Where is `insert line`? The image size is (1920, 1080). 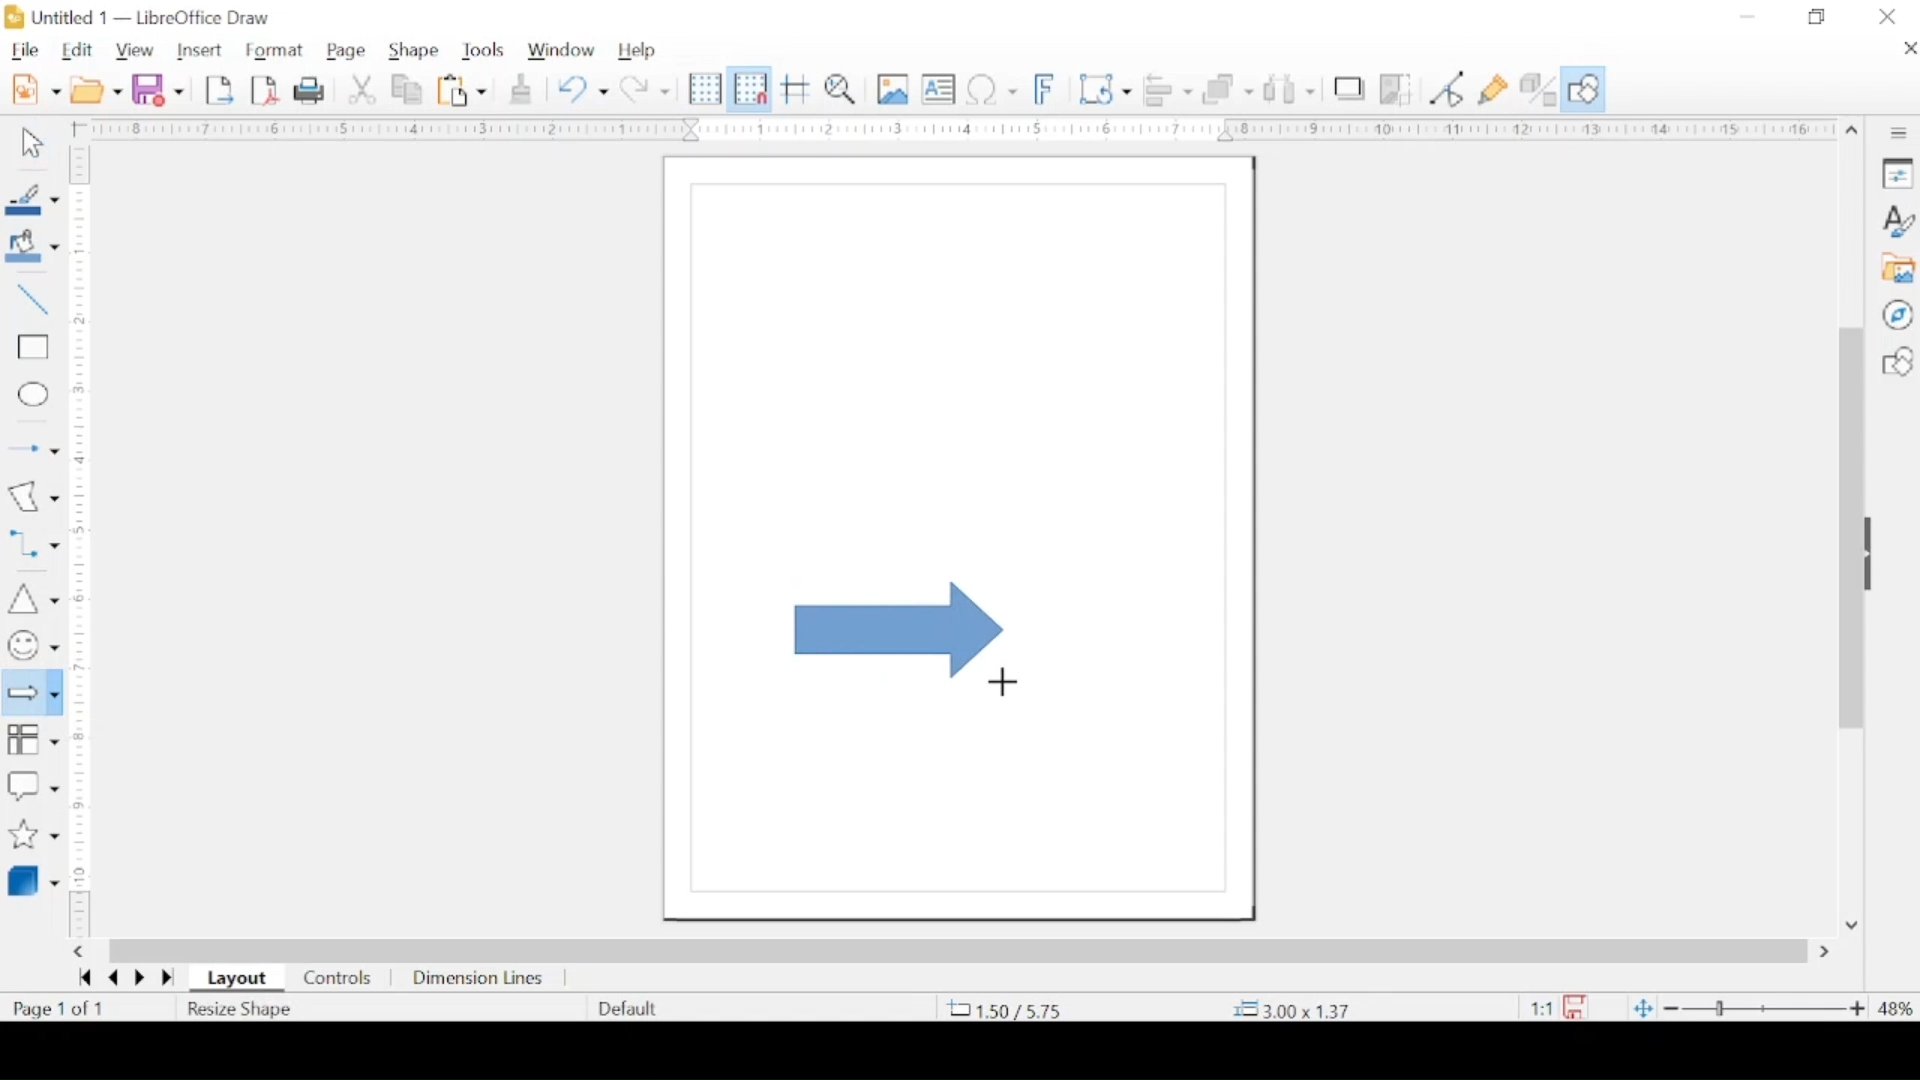
insert line is located at coordinates (33, 299).